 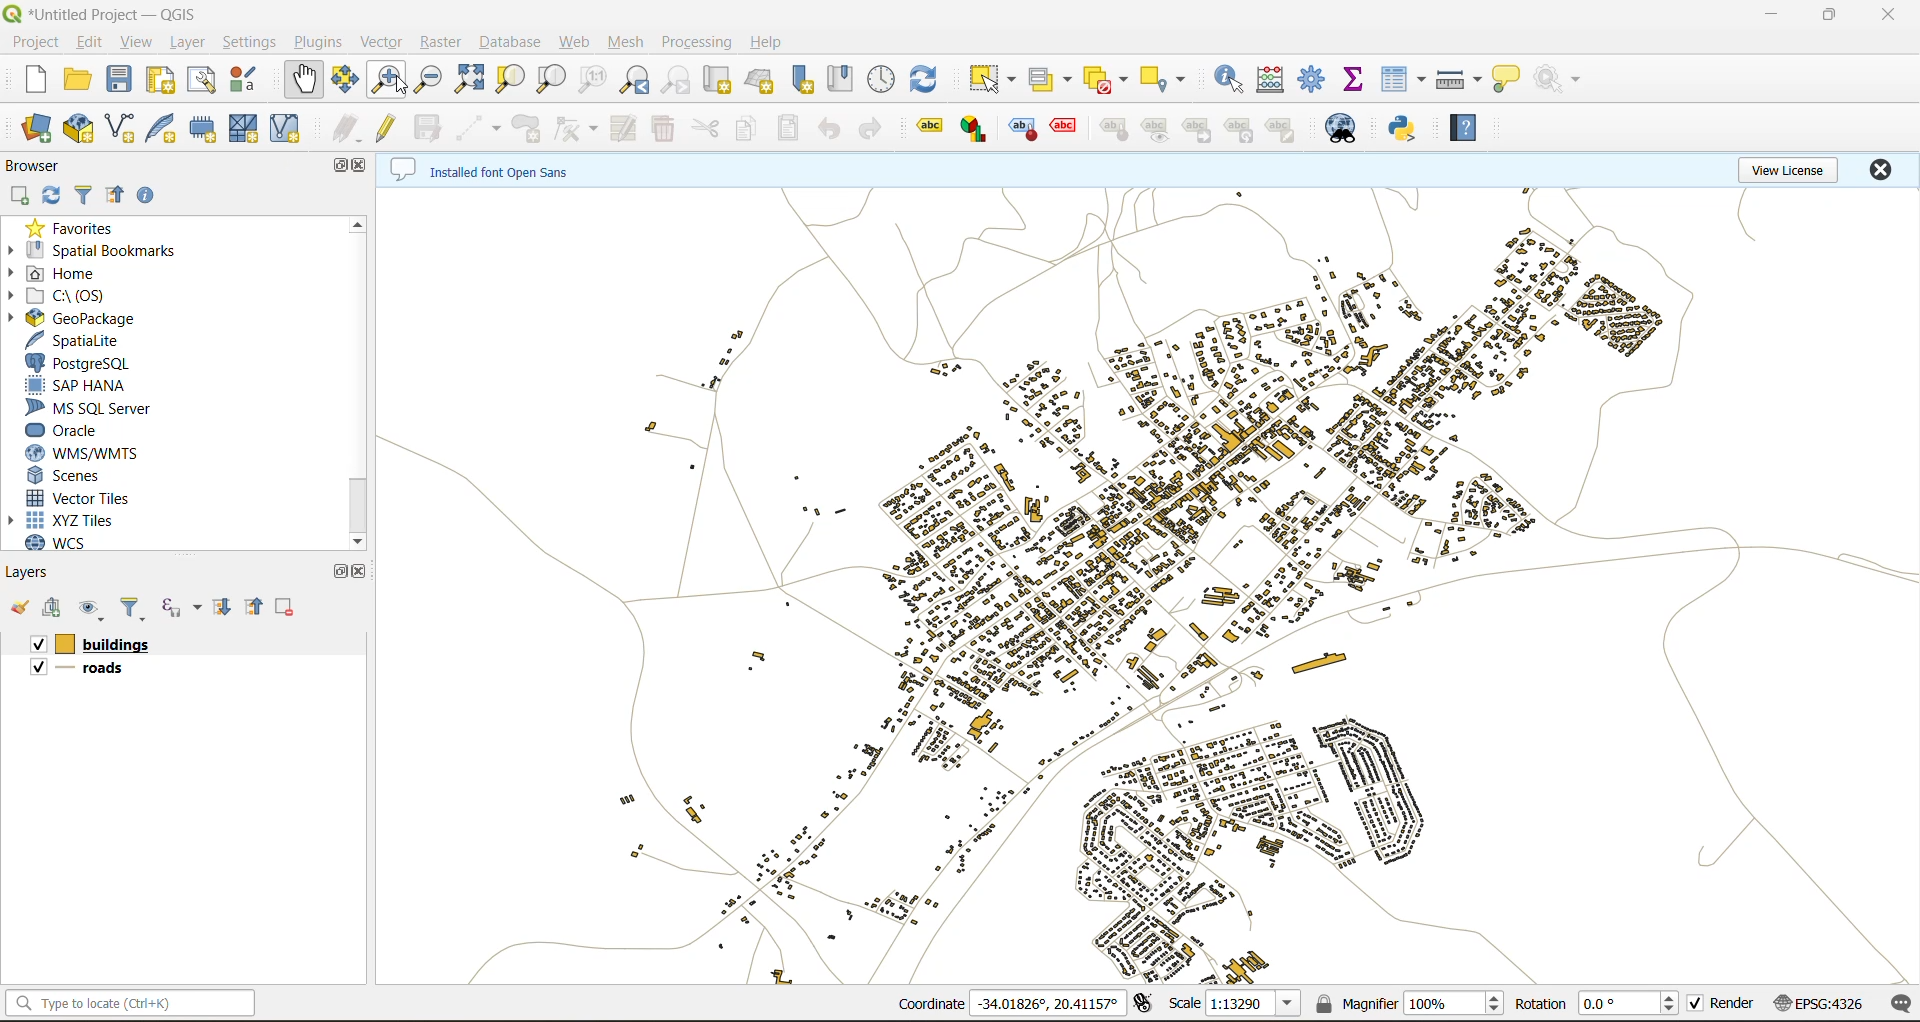 I want to click on c\:os, so click(x=72, y=296).